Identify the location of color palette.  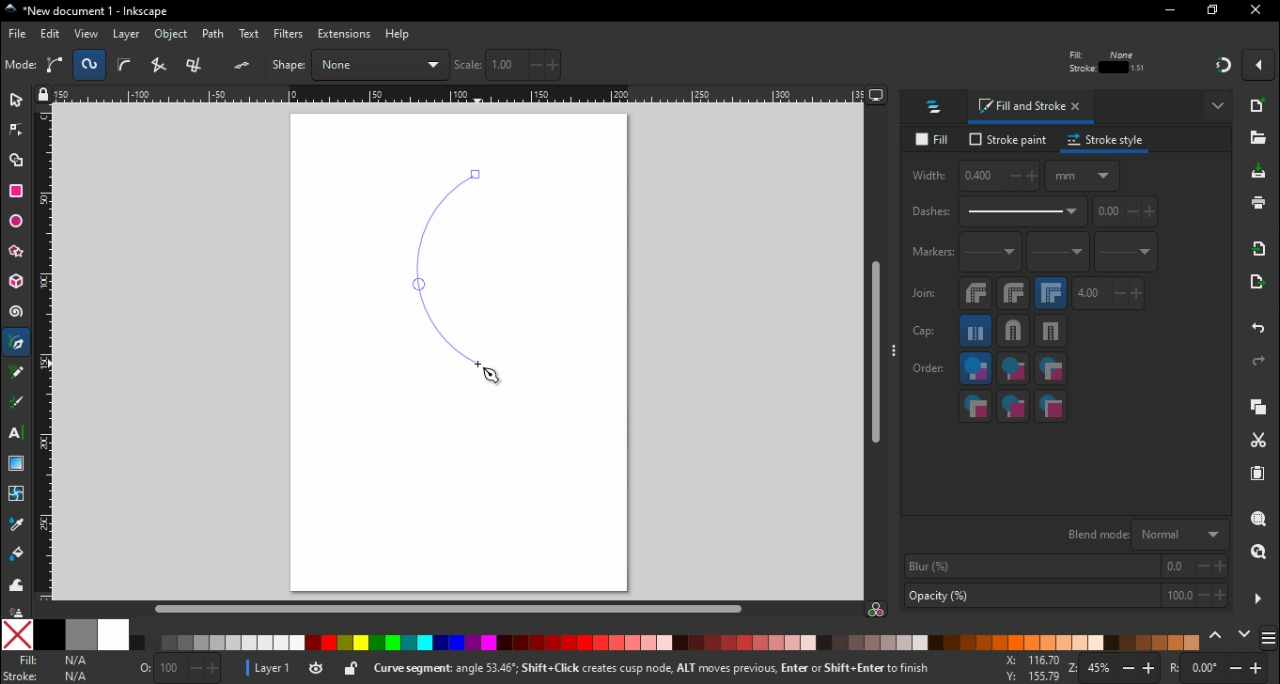
(670, 643).